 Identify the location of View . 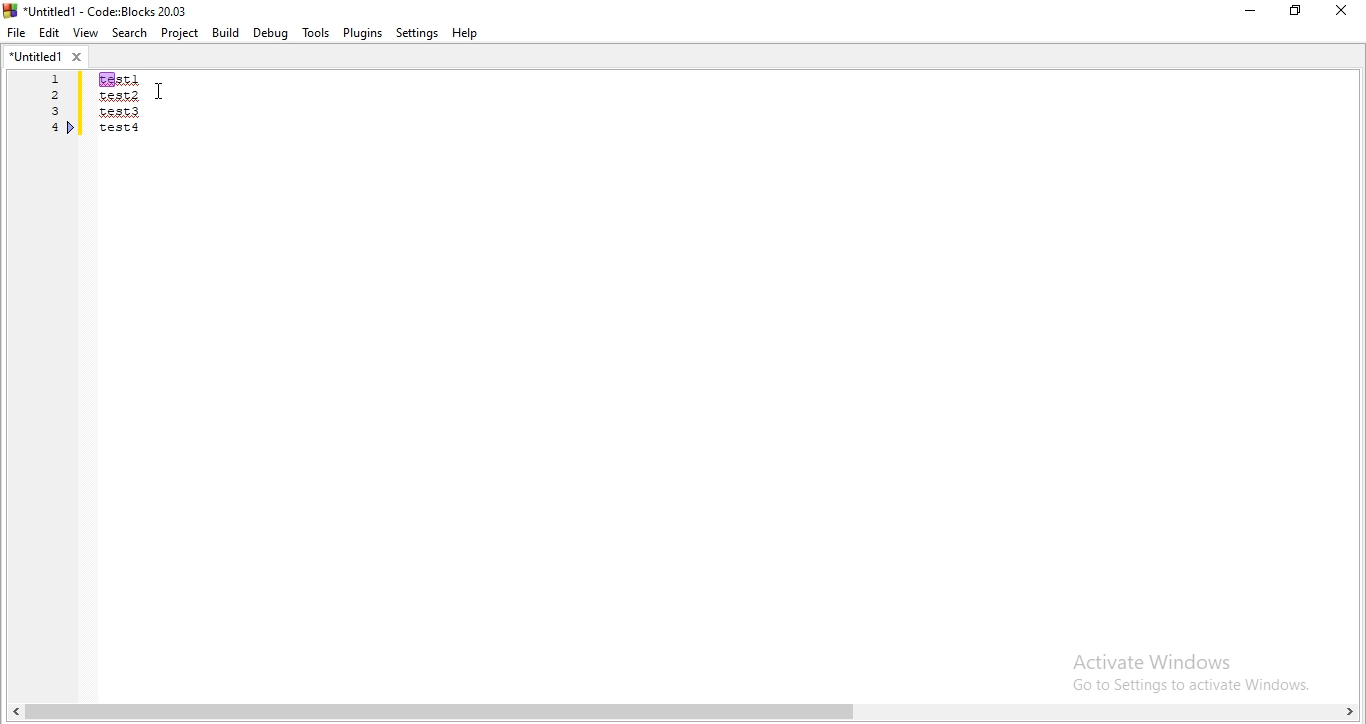
(85, 30).